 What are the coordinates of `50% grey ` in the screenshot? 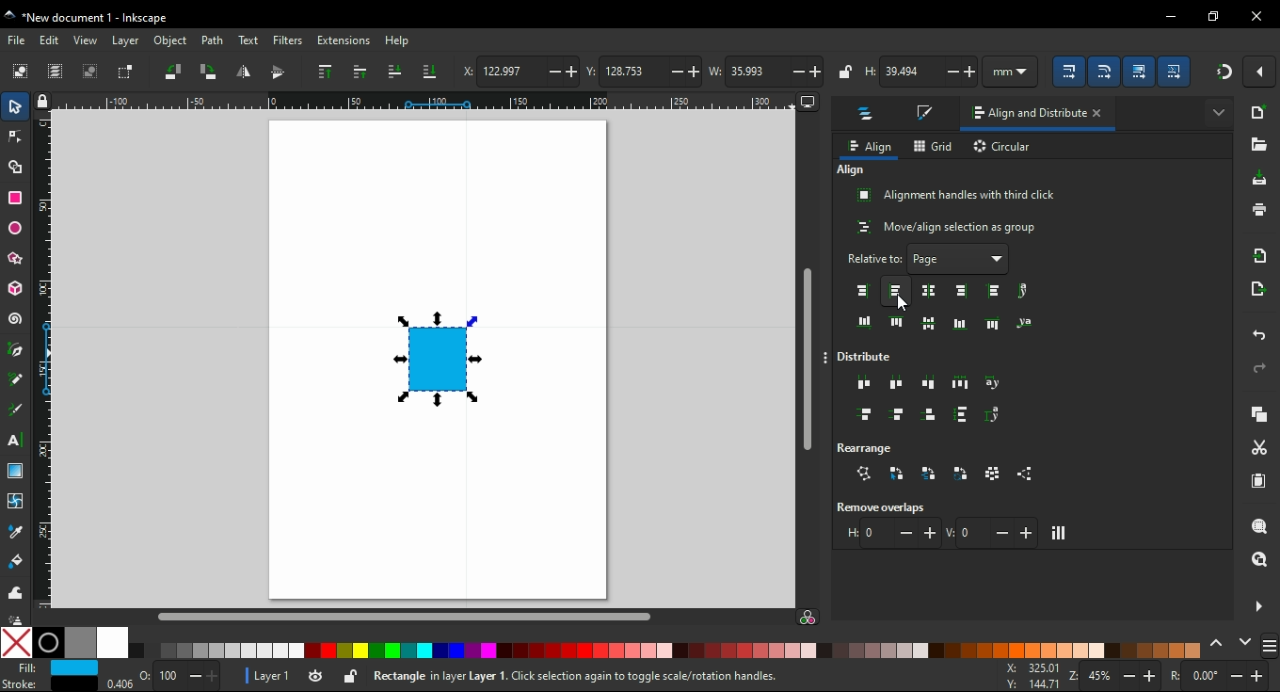 It's located at (81, 642).